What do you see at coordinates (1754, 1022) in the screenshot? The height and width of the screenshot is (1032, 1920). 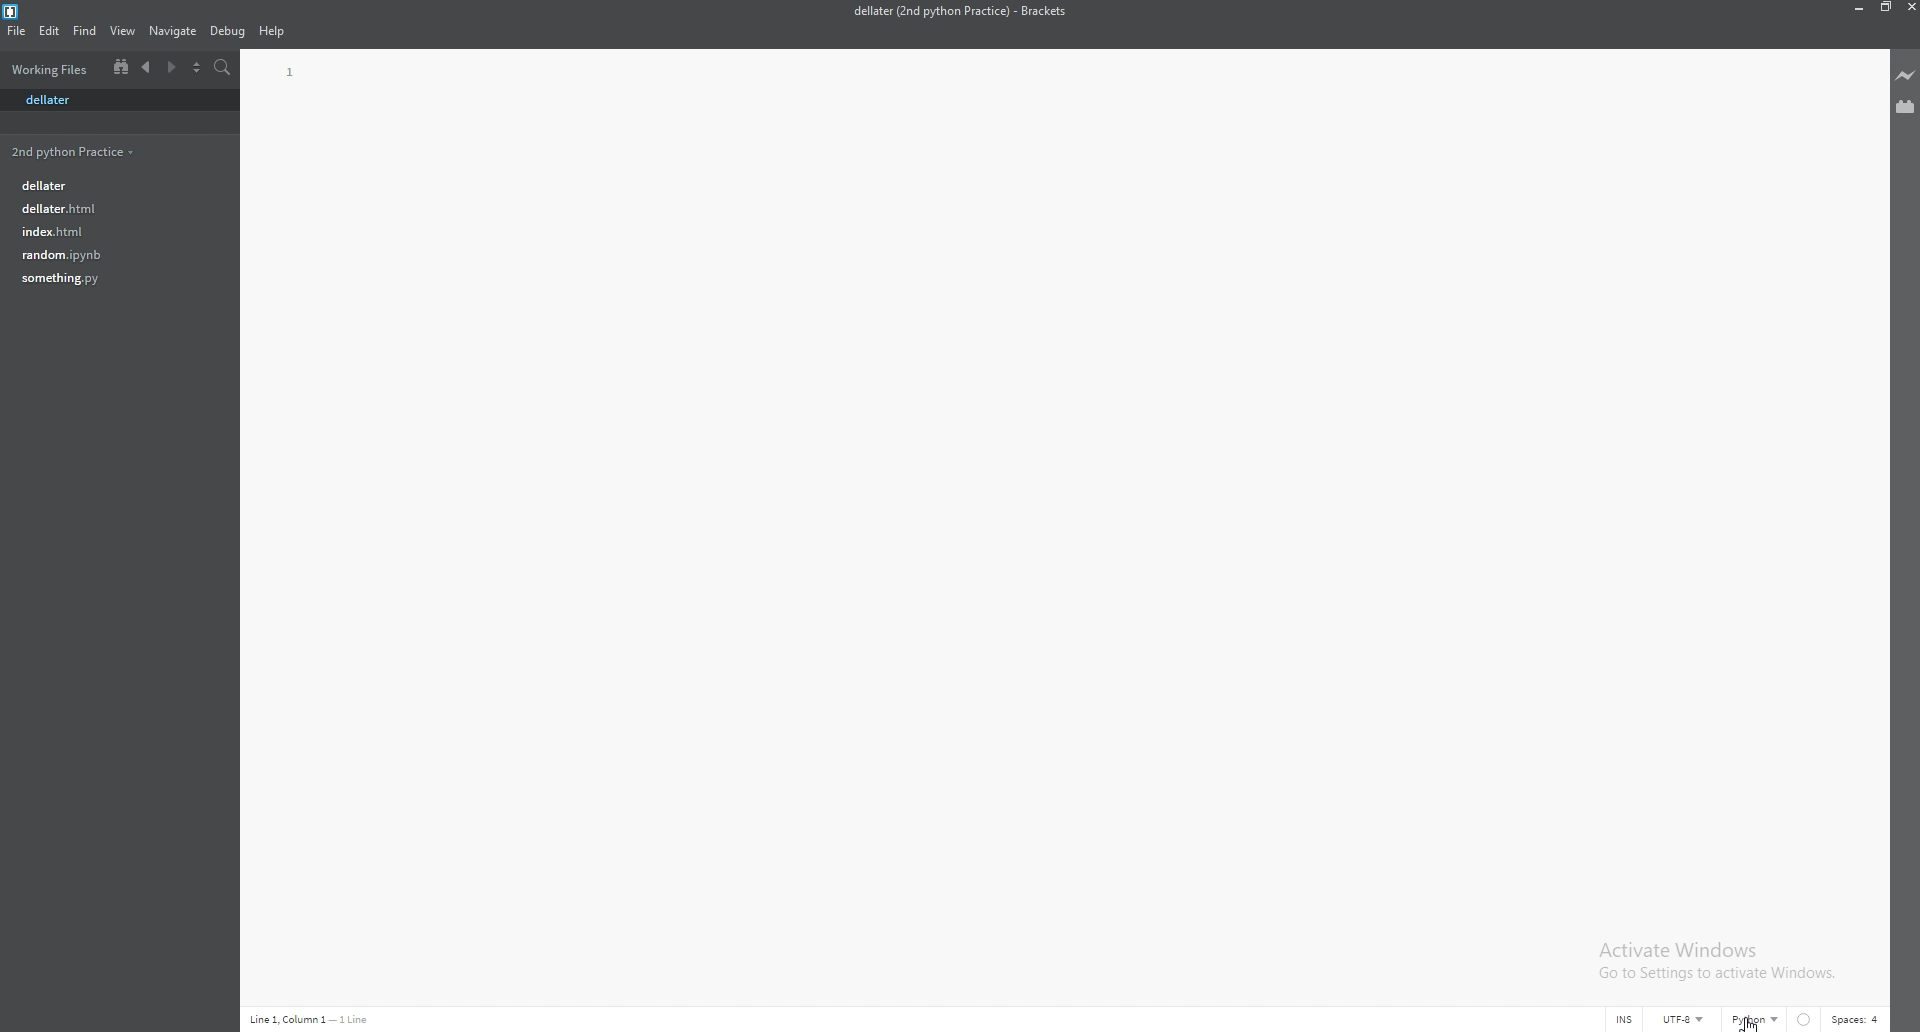 I see `language` at bounding box center [1754, 1022].